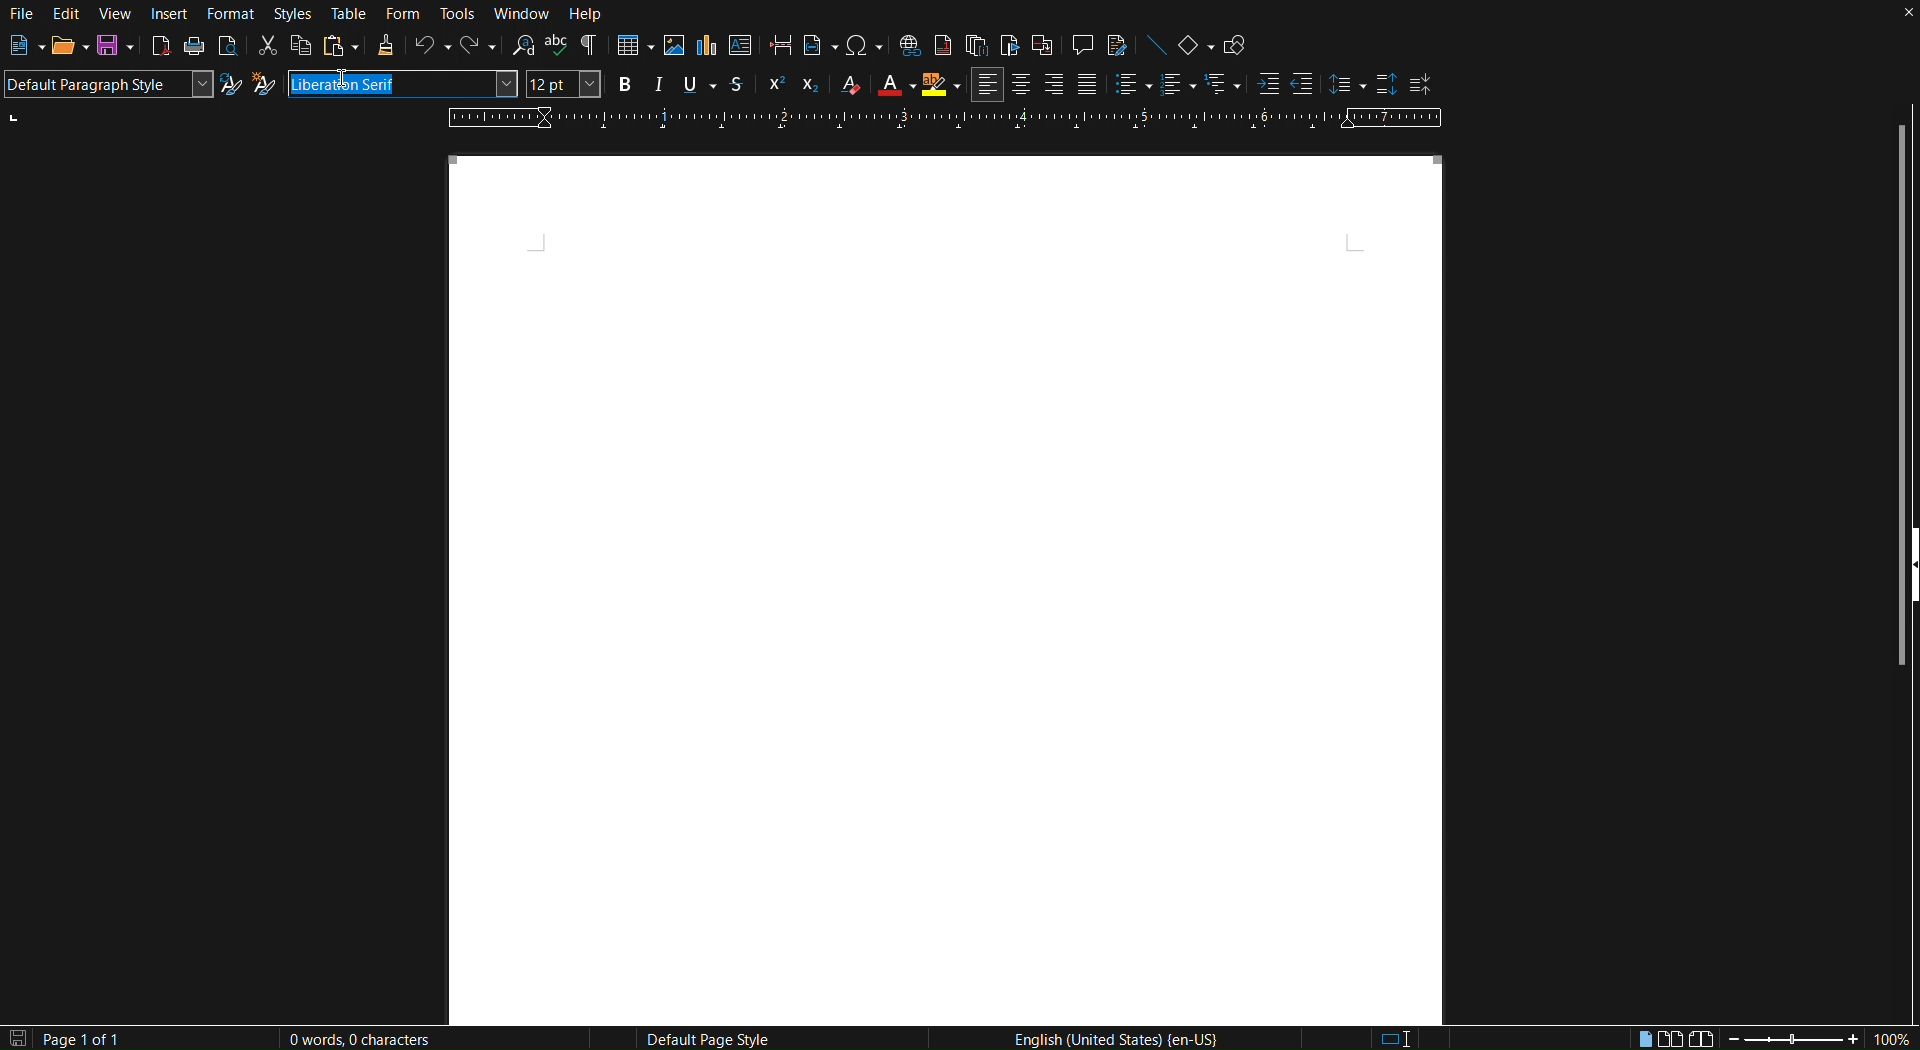  What do you see at coordinates (853, 84) in the screenshot?
I see `Clear Formatting` at bounding box center [853, 84].